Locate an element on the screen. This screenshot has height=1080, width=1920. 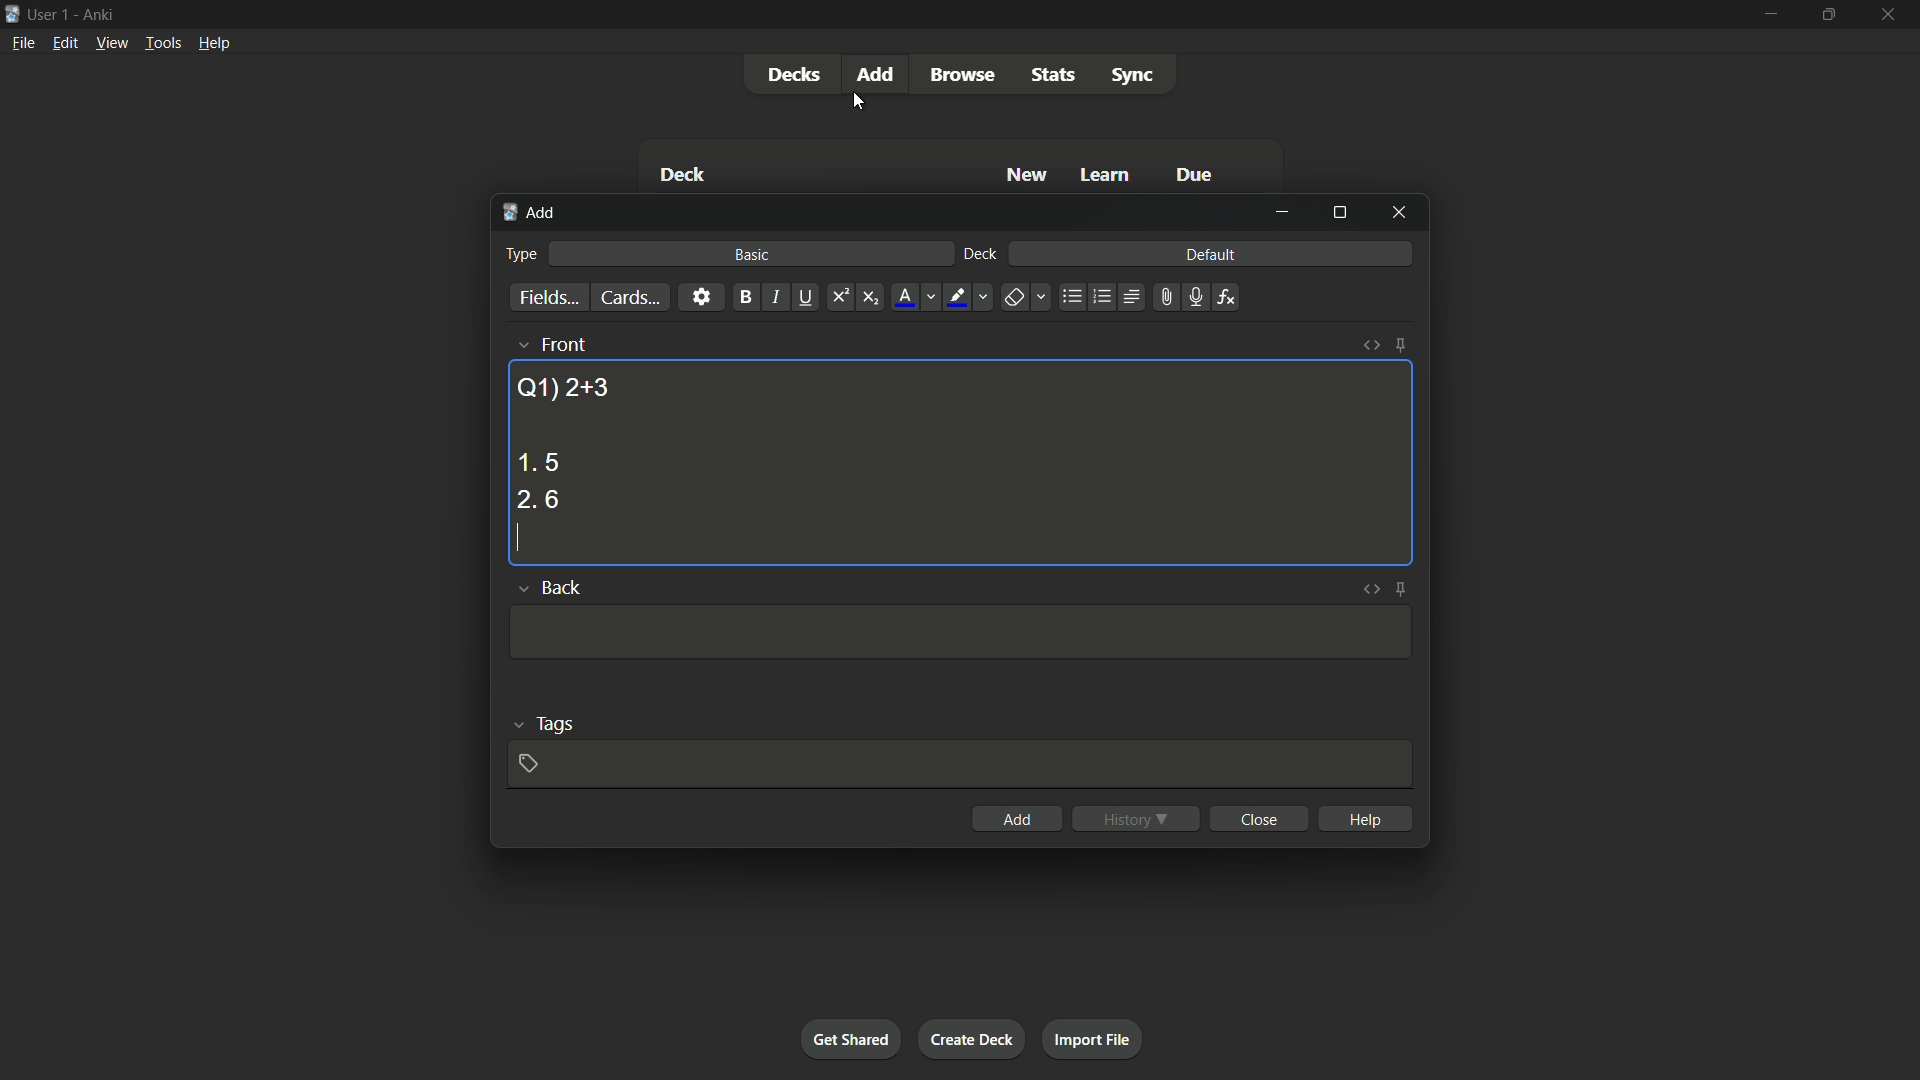
minimize is located at coordinates (1282, 212).